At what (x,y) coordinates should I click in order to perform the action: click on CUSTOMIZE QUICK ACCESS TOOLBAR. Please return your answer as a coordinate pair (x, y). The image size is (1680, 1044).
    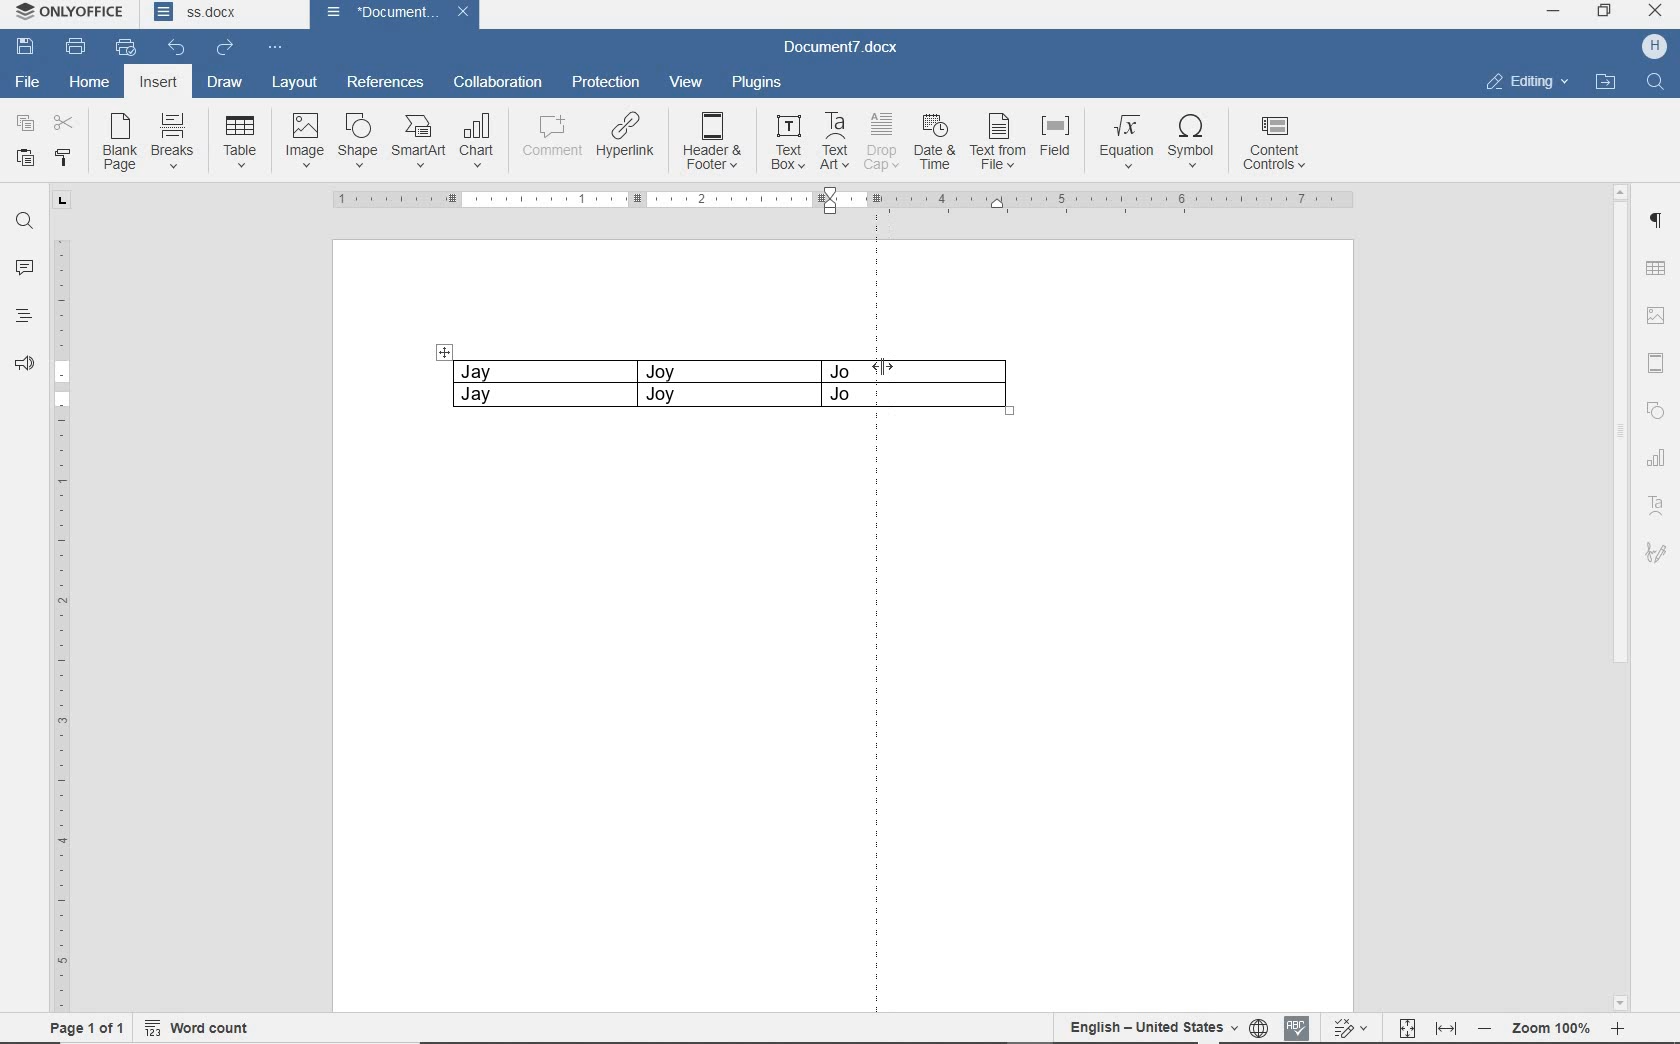
    Looking at the image, I should click on (271, 48).